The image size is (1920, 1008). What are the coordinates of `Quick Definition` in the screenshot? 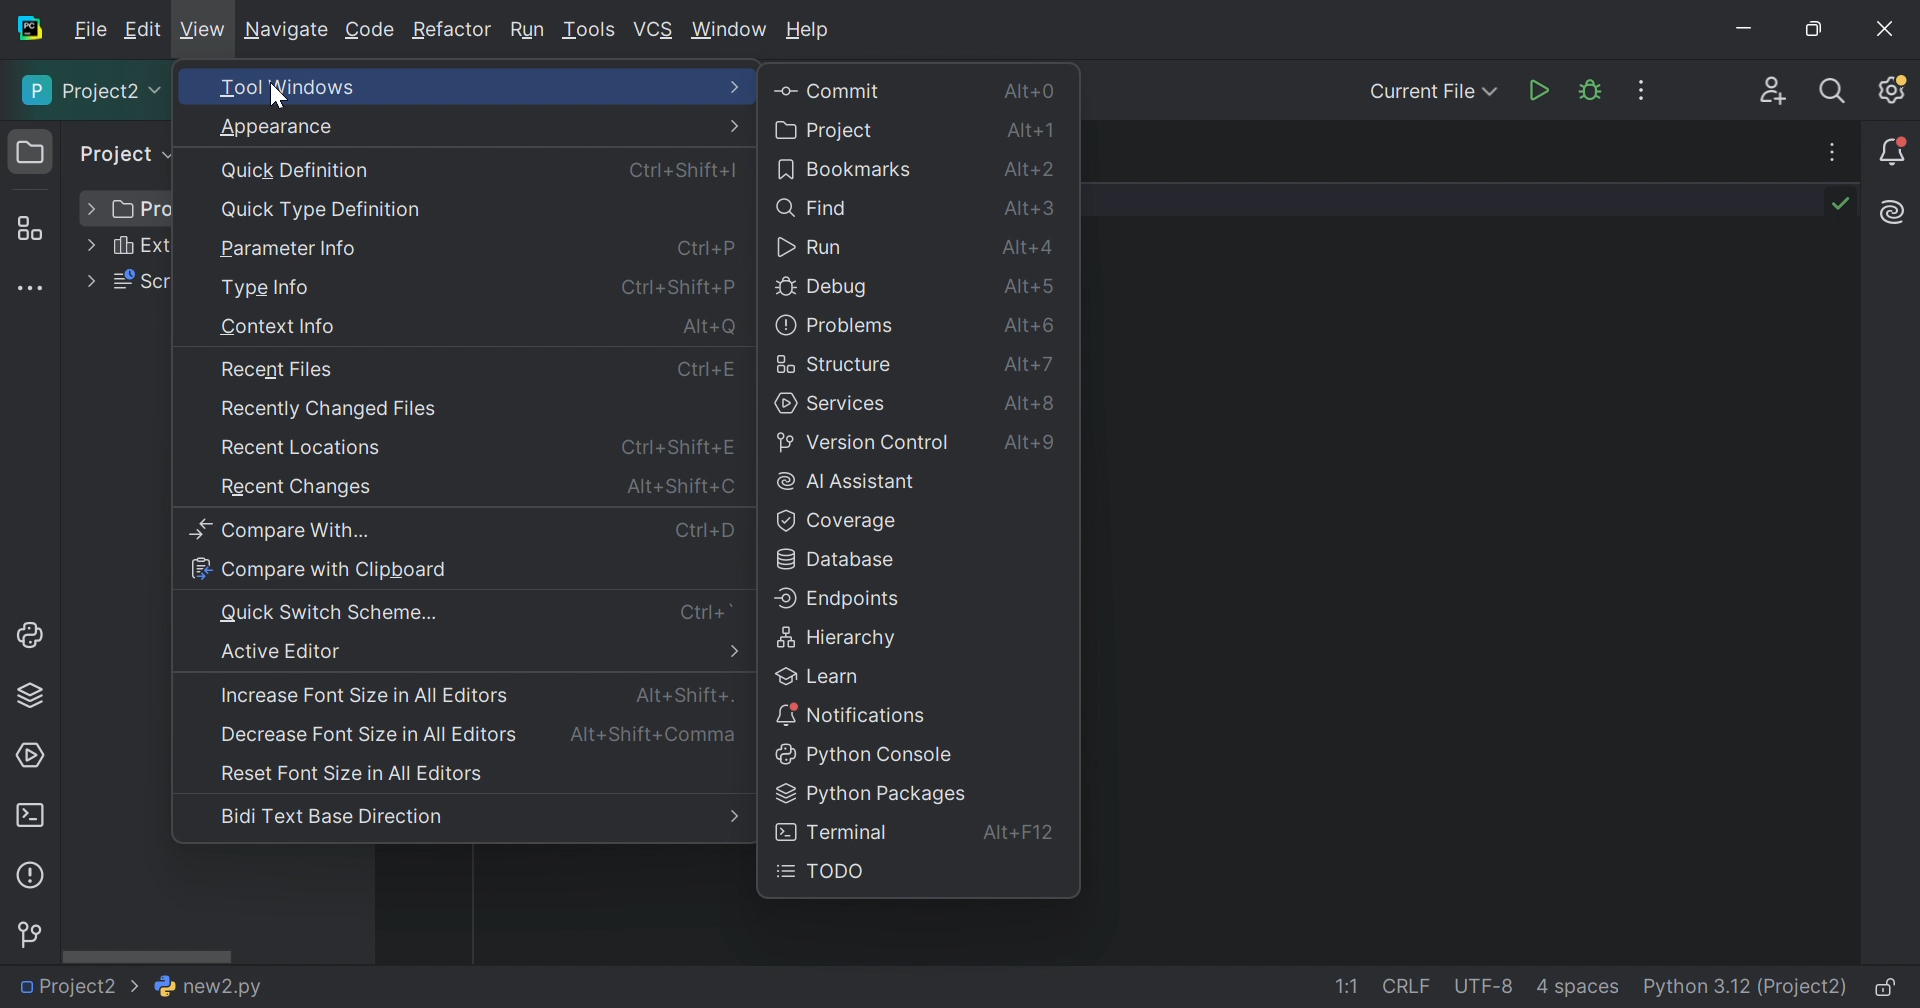 It's located at (297, 170).